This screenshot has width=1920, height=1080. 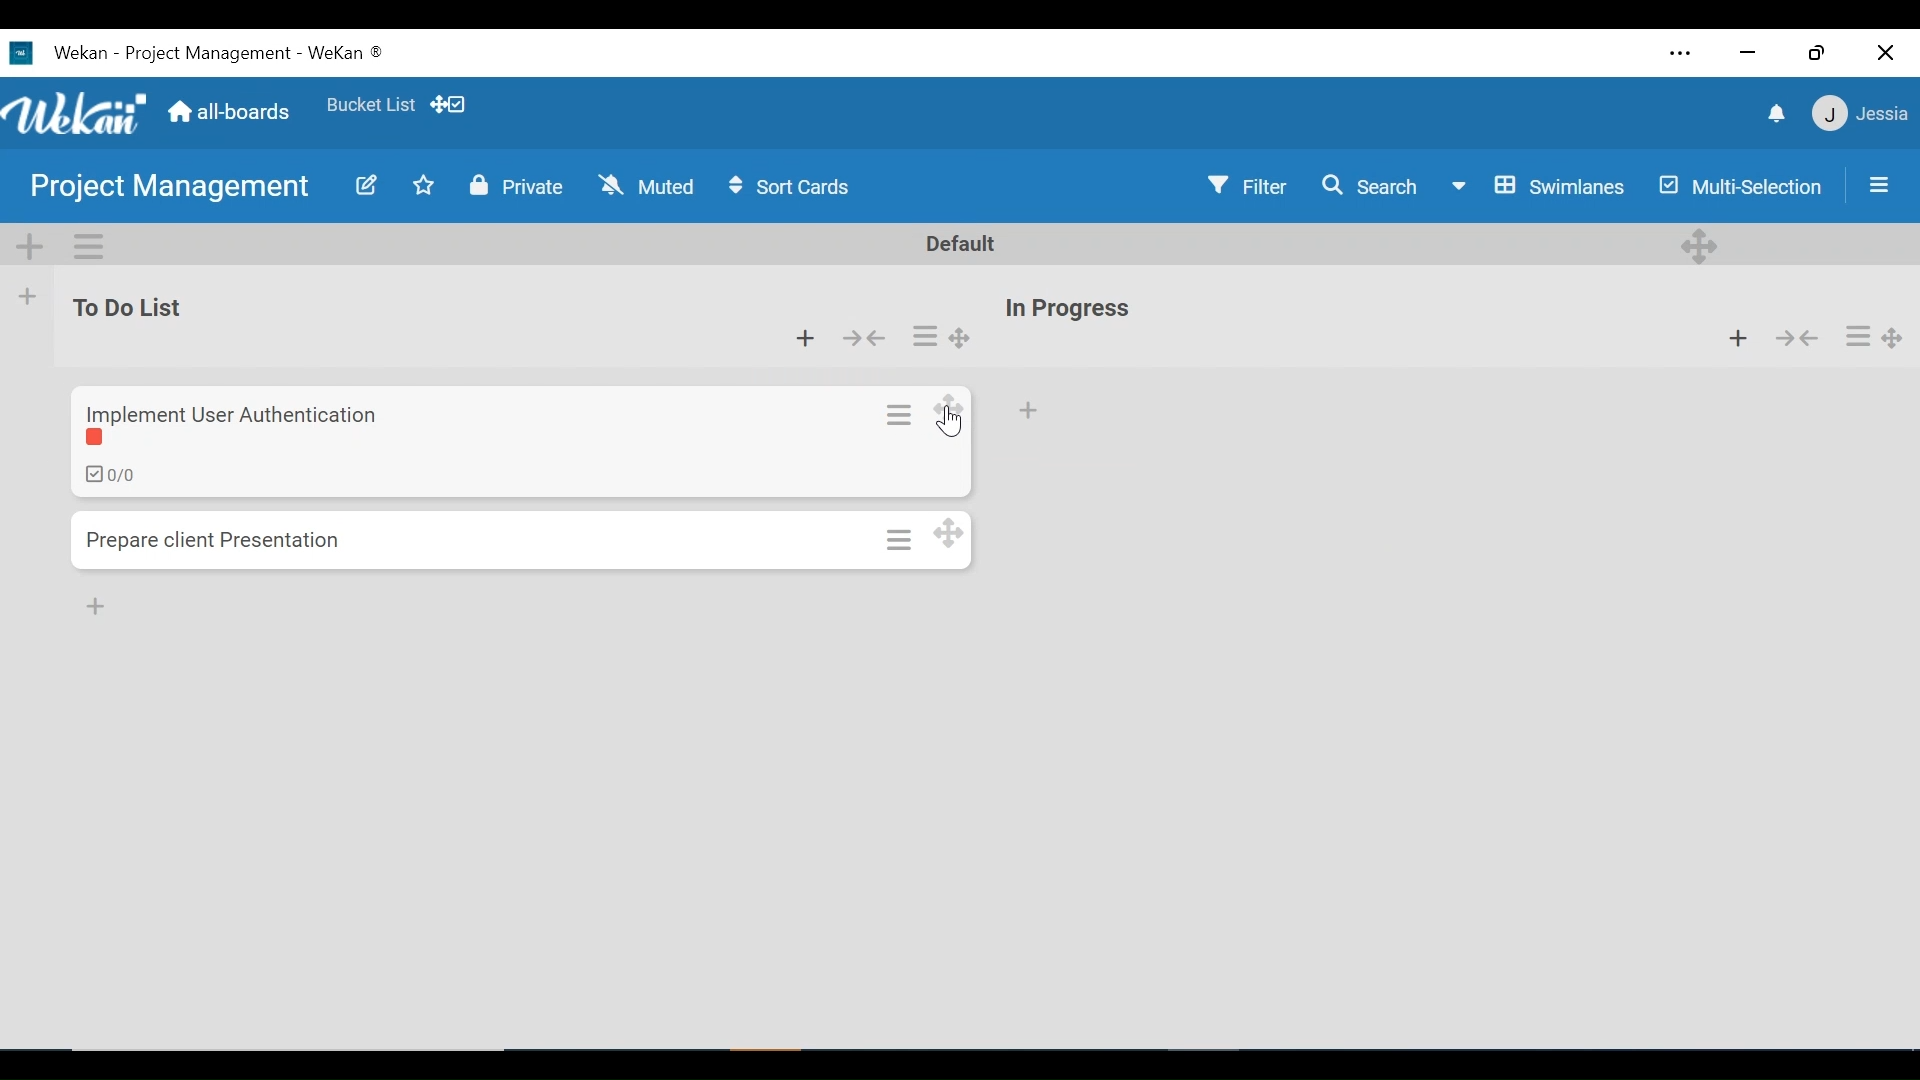 What do you see at coordinates (949, 407) in the screenshot?
I see `Desktop drag hande` at bounding box center [949, 407].